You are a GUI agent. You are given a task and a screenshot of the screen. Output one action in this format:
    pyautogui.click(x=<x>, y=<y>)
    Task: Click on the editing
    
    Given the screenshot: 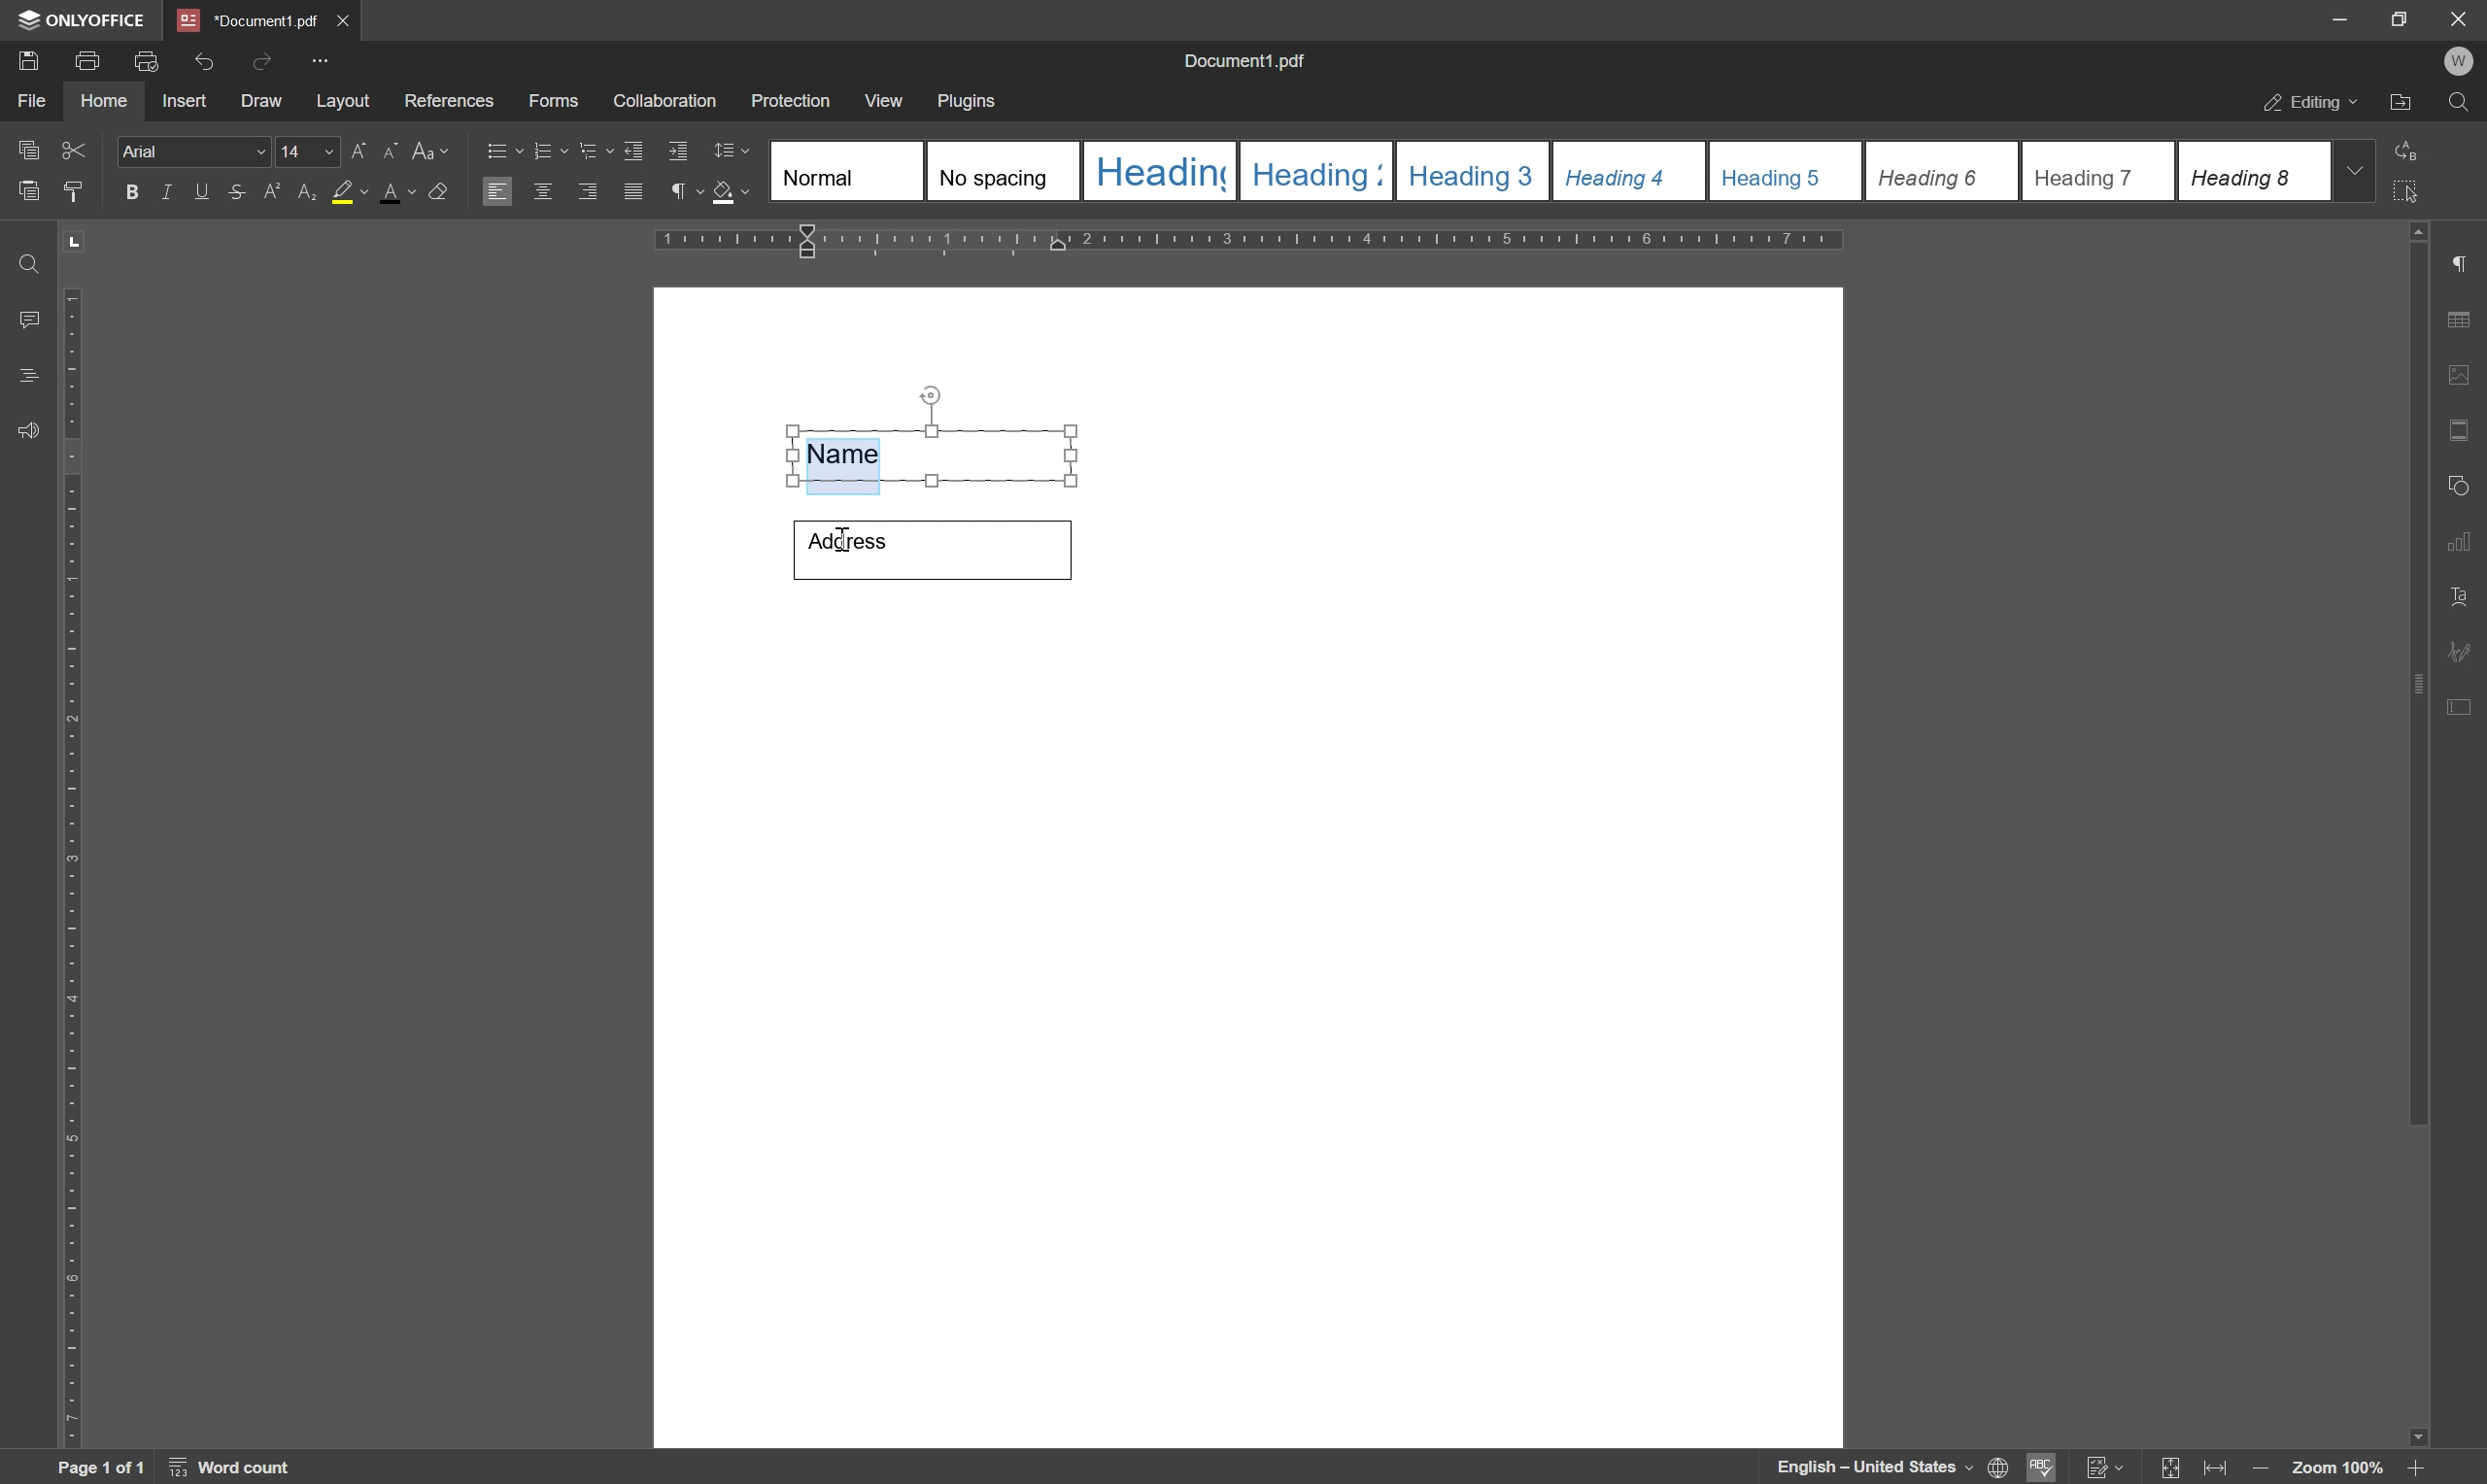 What is the action you would take?
    pyautogui.click(x=2308, y=104)
    